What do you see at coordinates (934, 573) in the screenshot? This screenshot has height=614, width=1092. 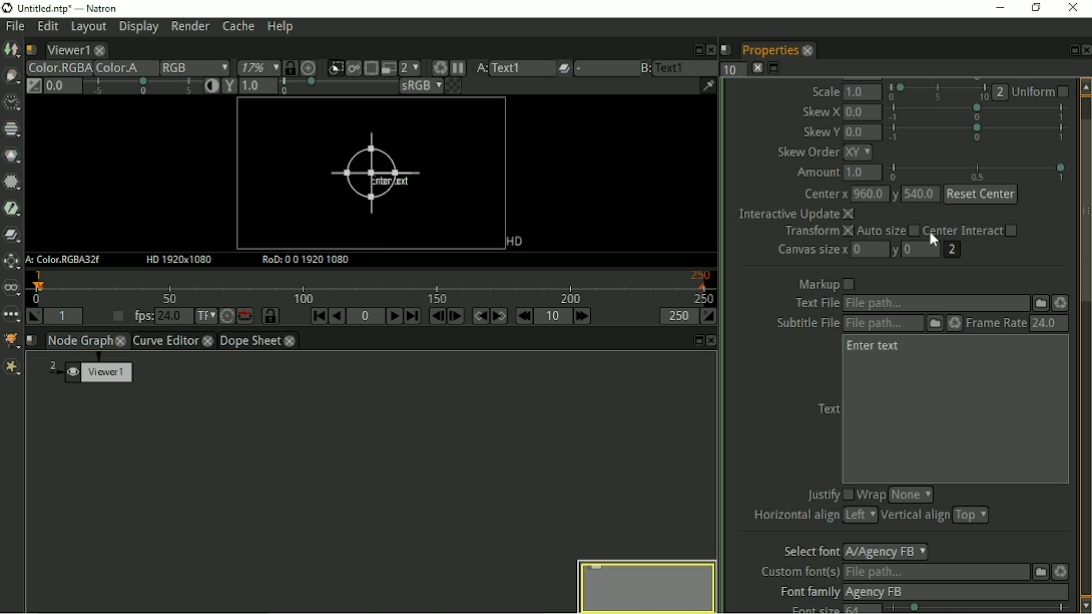 I see `file path` at bounding box center [934, 573].